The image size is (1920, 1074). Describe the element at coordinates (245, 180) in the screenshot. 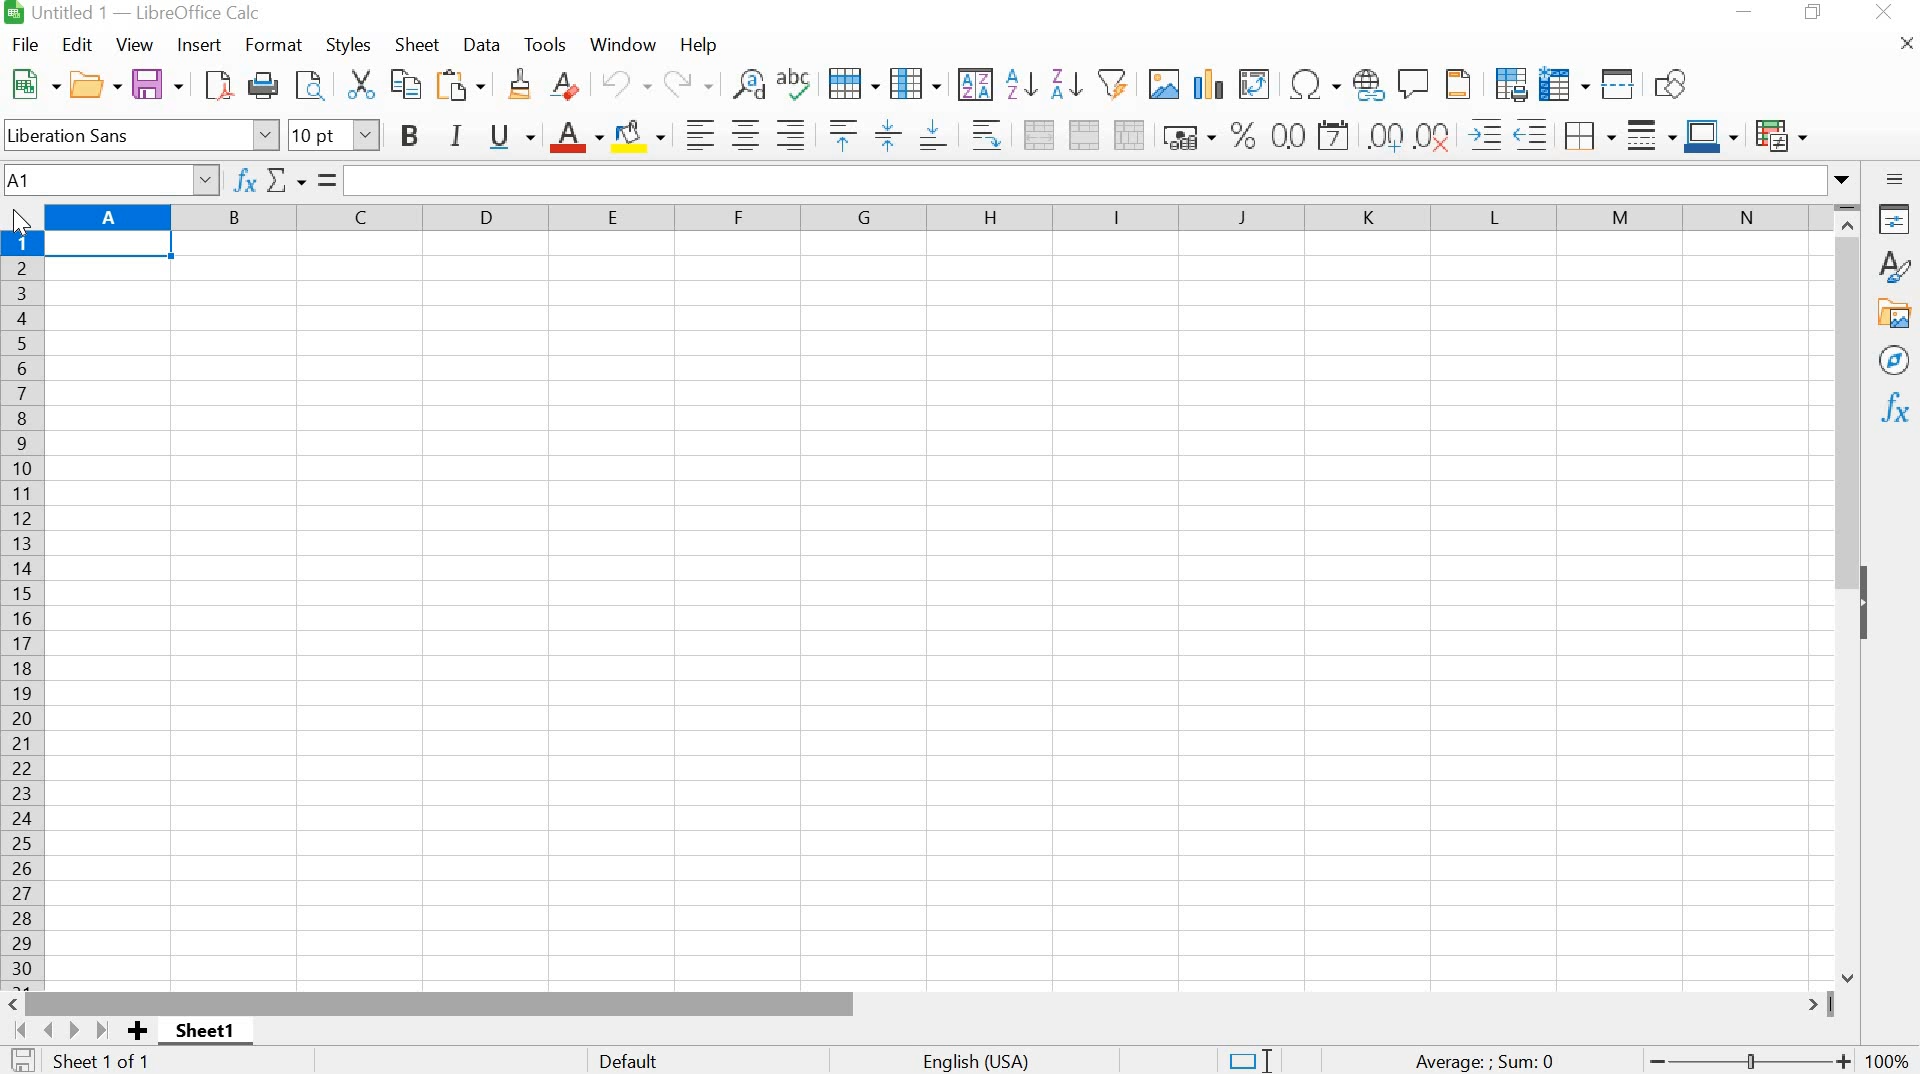

I see `Function Wizard` at that location.